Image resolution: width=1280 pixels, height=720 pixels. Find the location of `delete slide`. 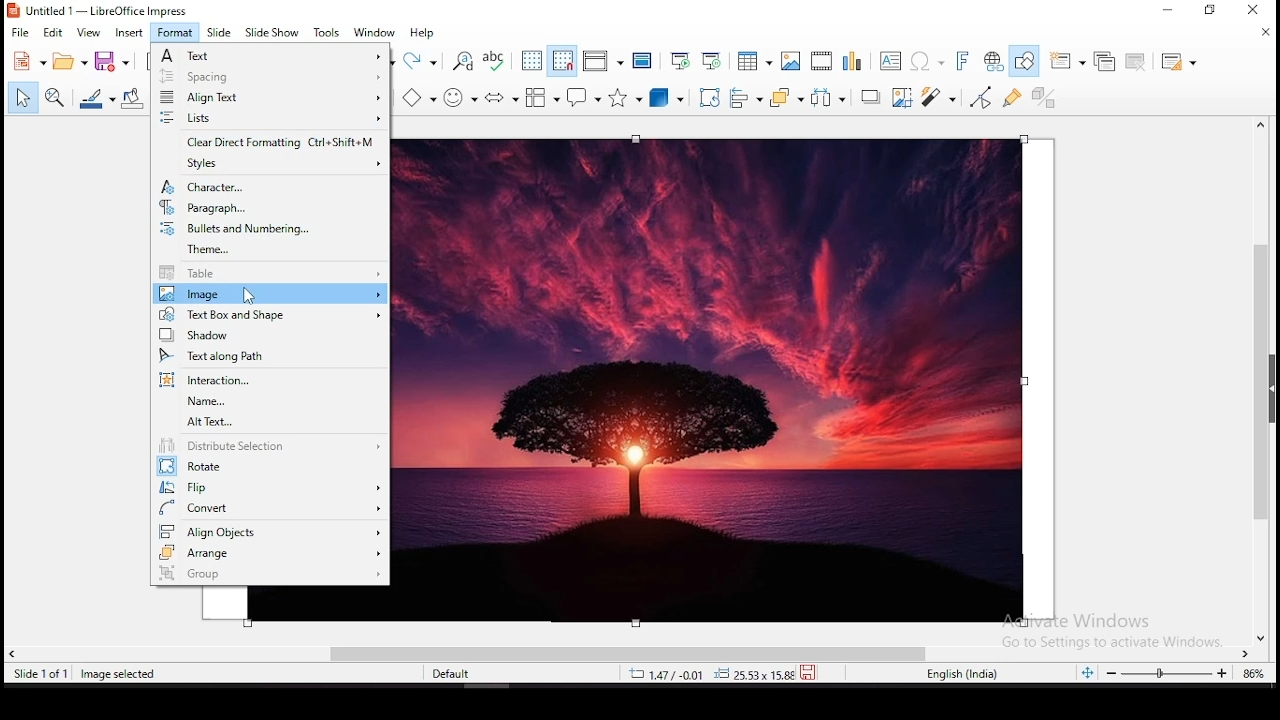

delete slide is located at coordinates (1136, 61).